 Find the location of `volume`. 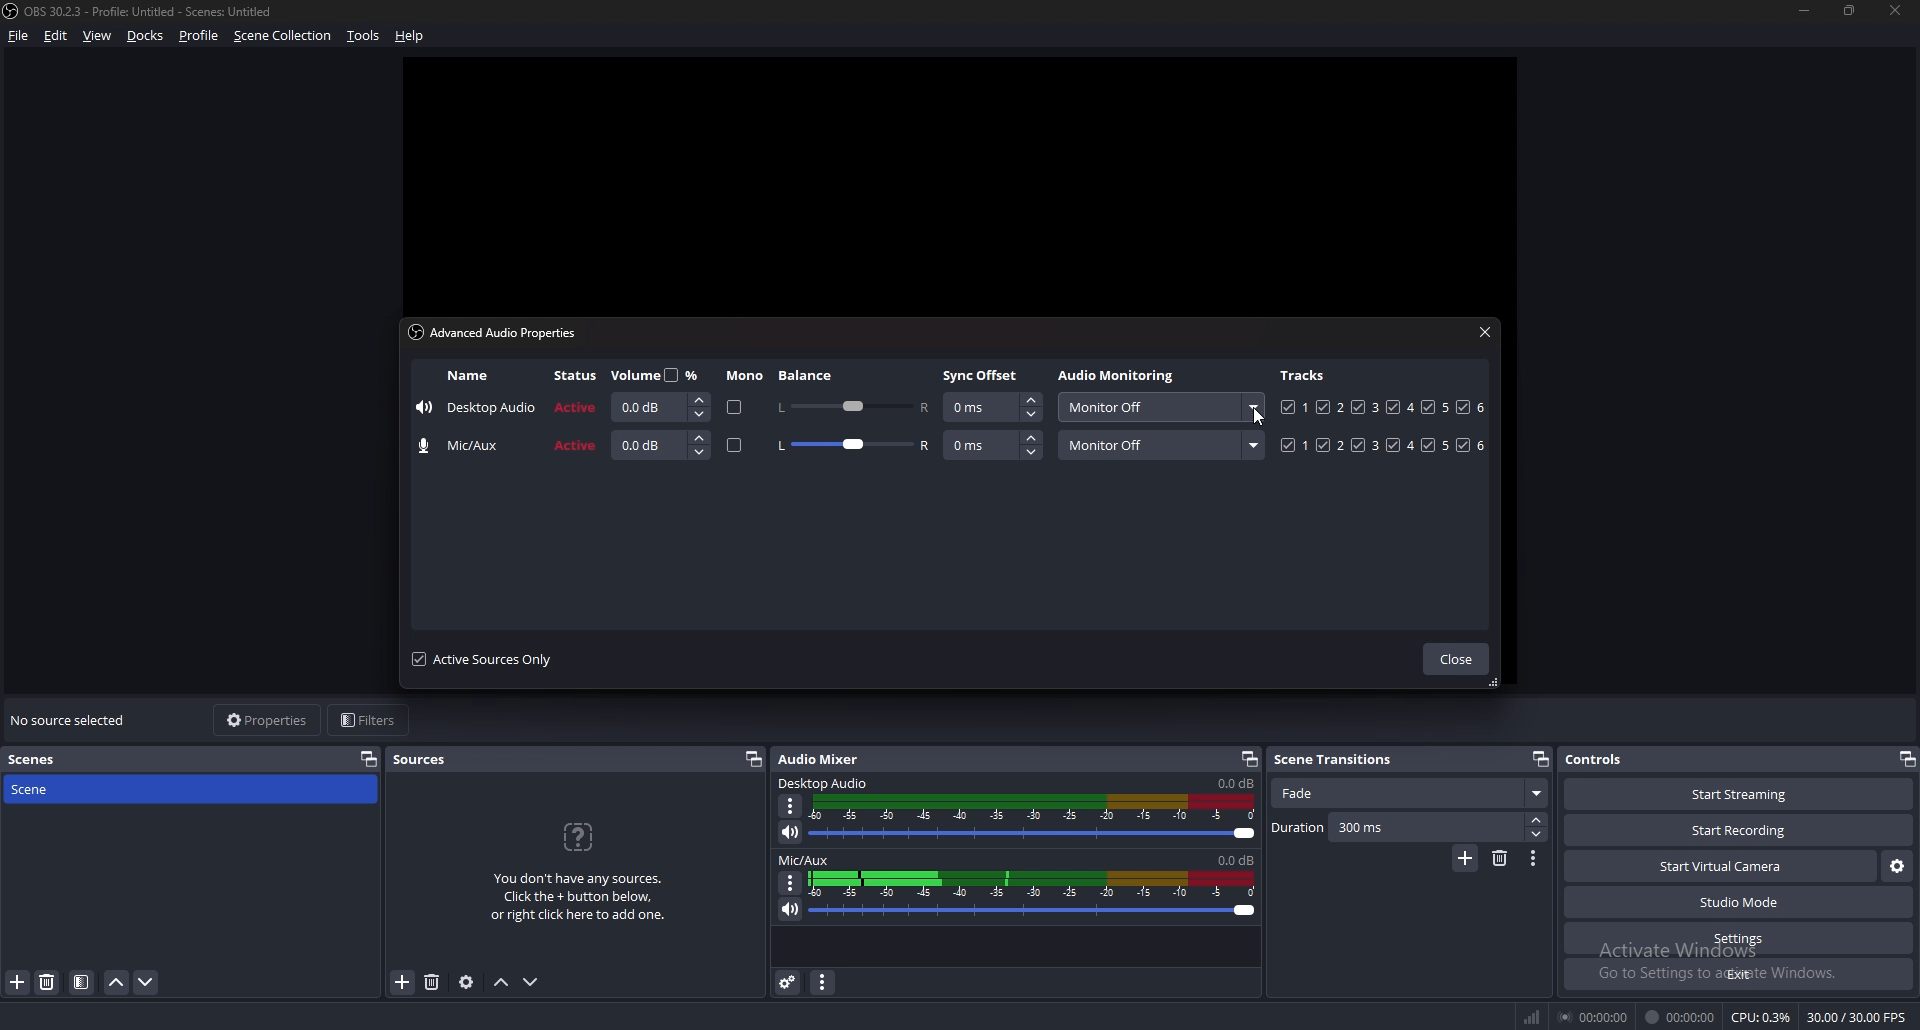

volume is located at coordinates (659, 374).